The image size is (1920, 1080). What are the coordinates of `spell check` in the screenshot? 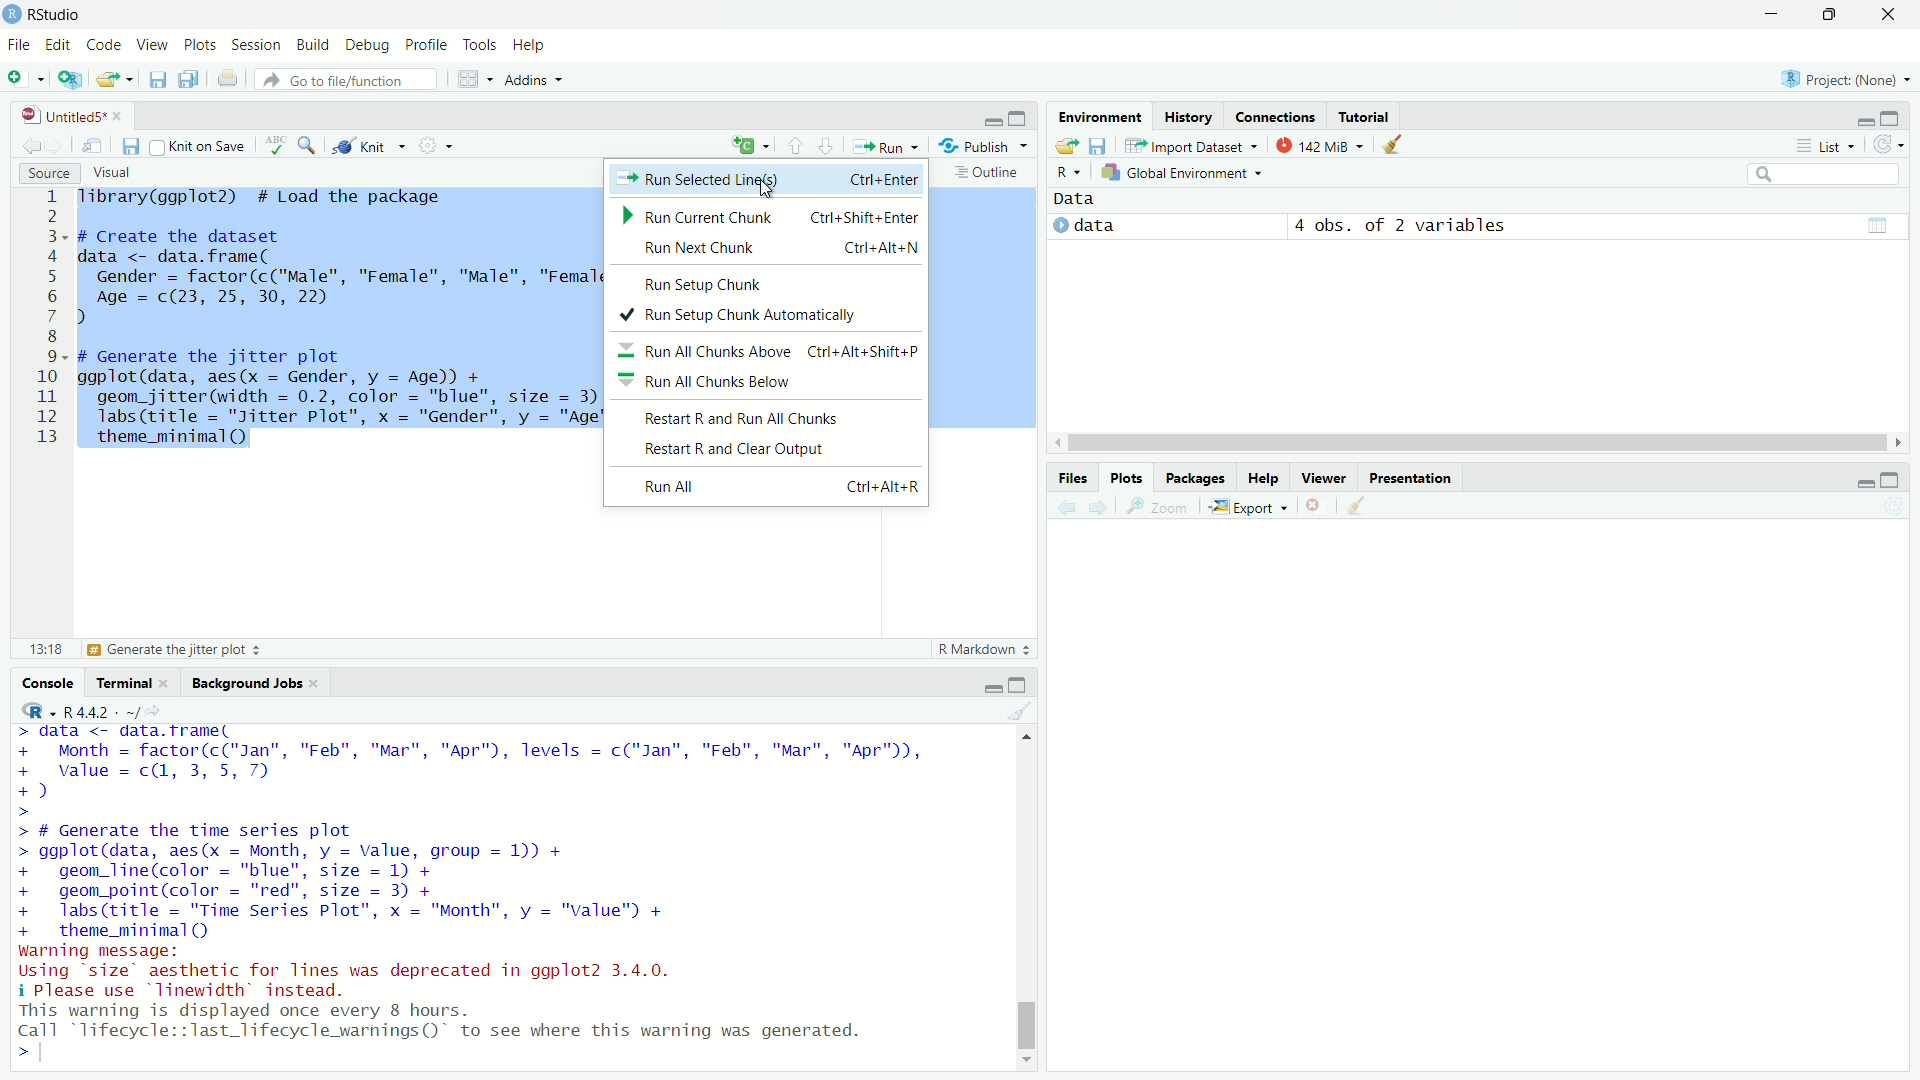 It's located at (275, 146).